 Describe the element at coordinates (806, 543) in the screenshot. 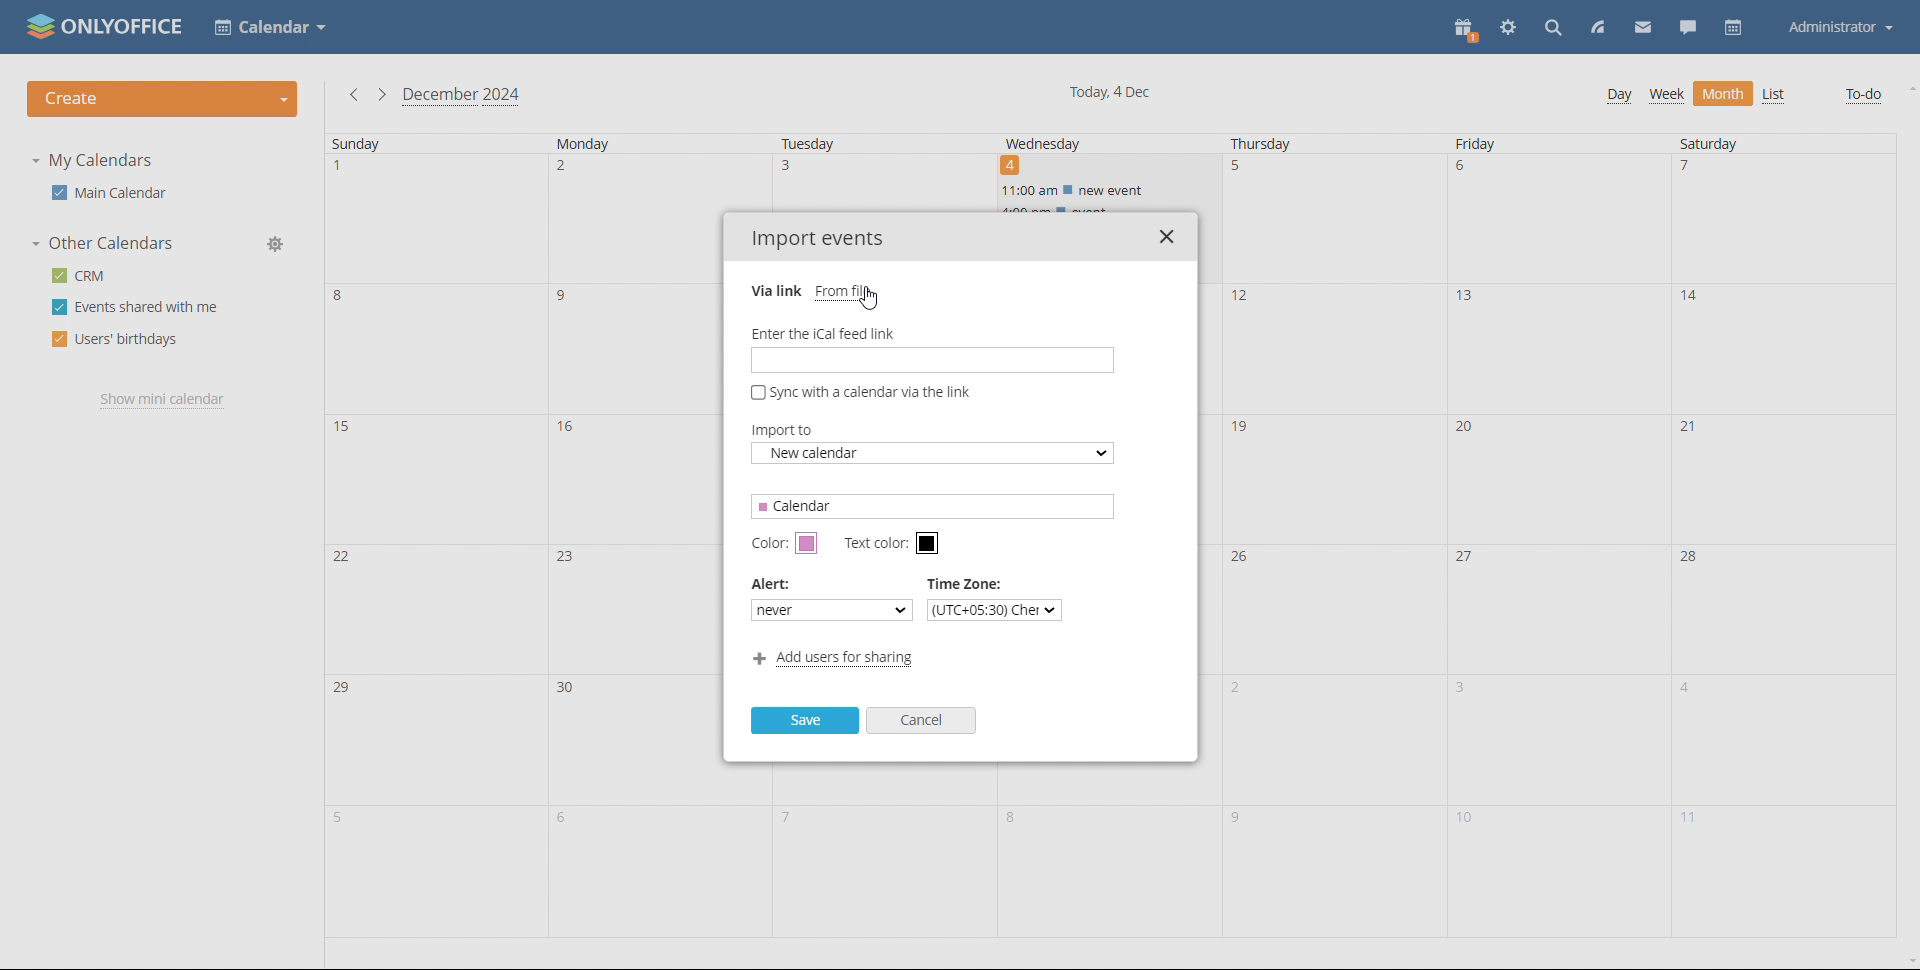

I see `set calendar color` at that location.